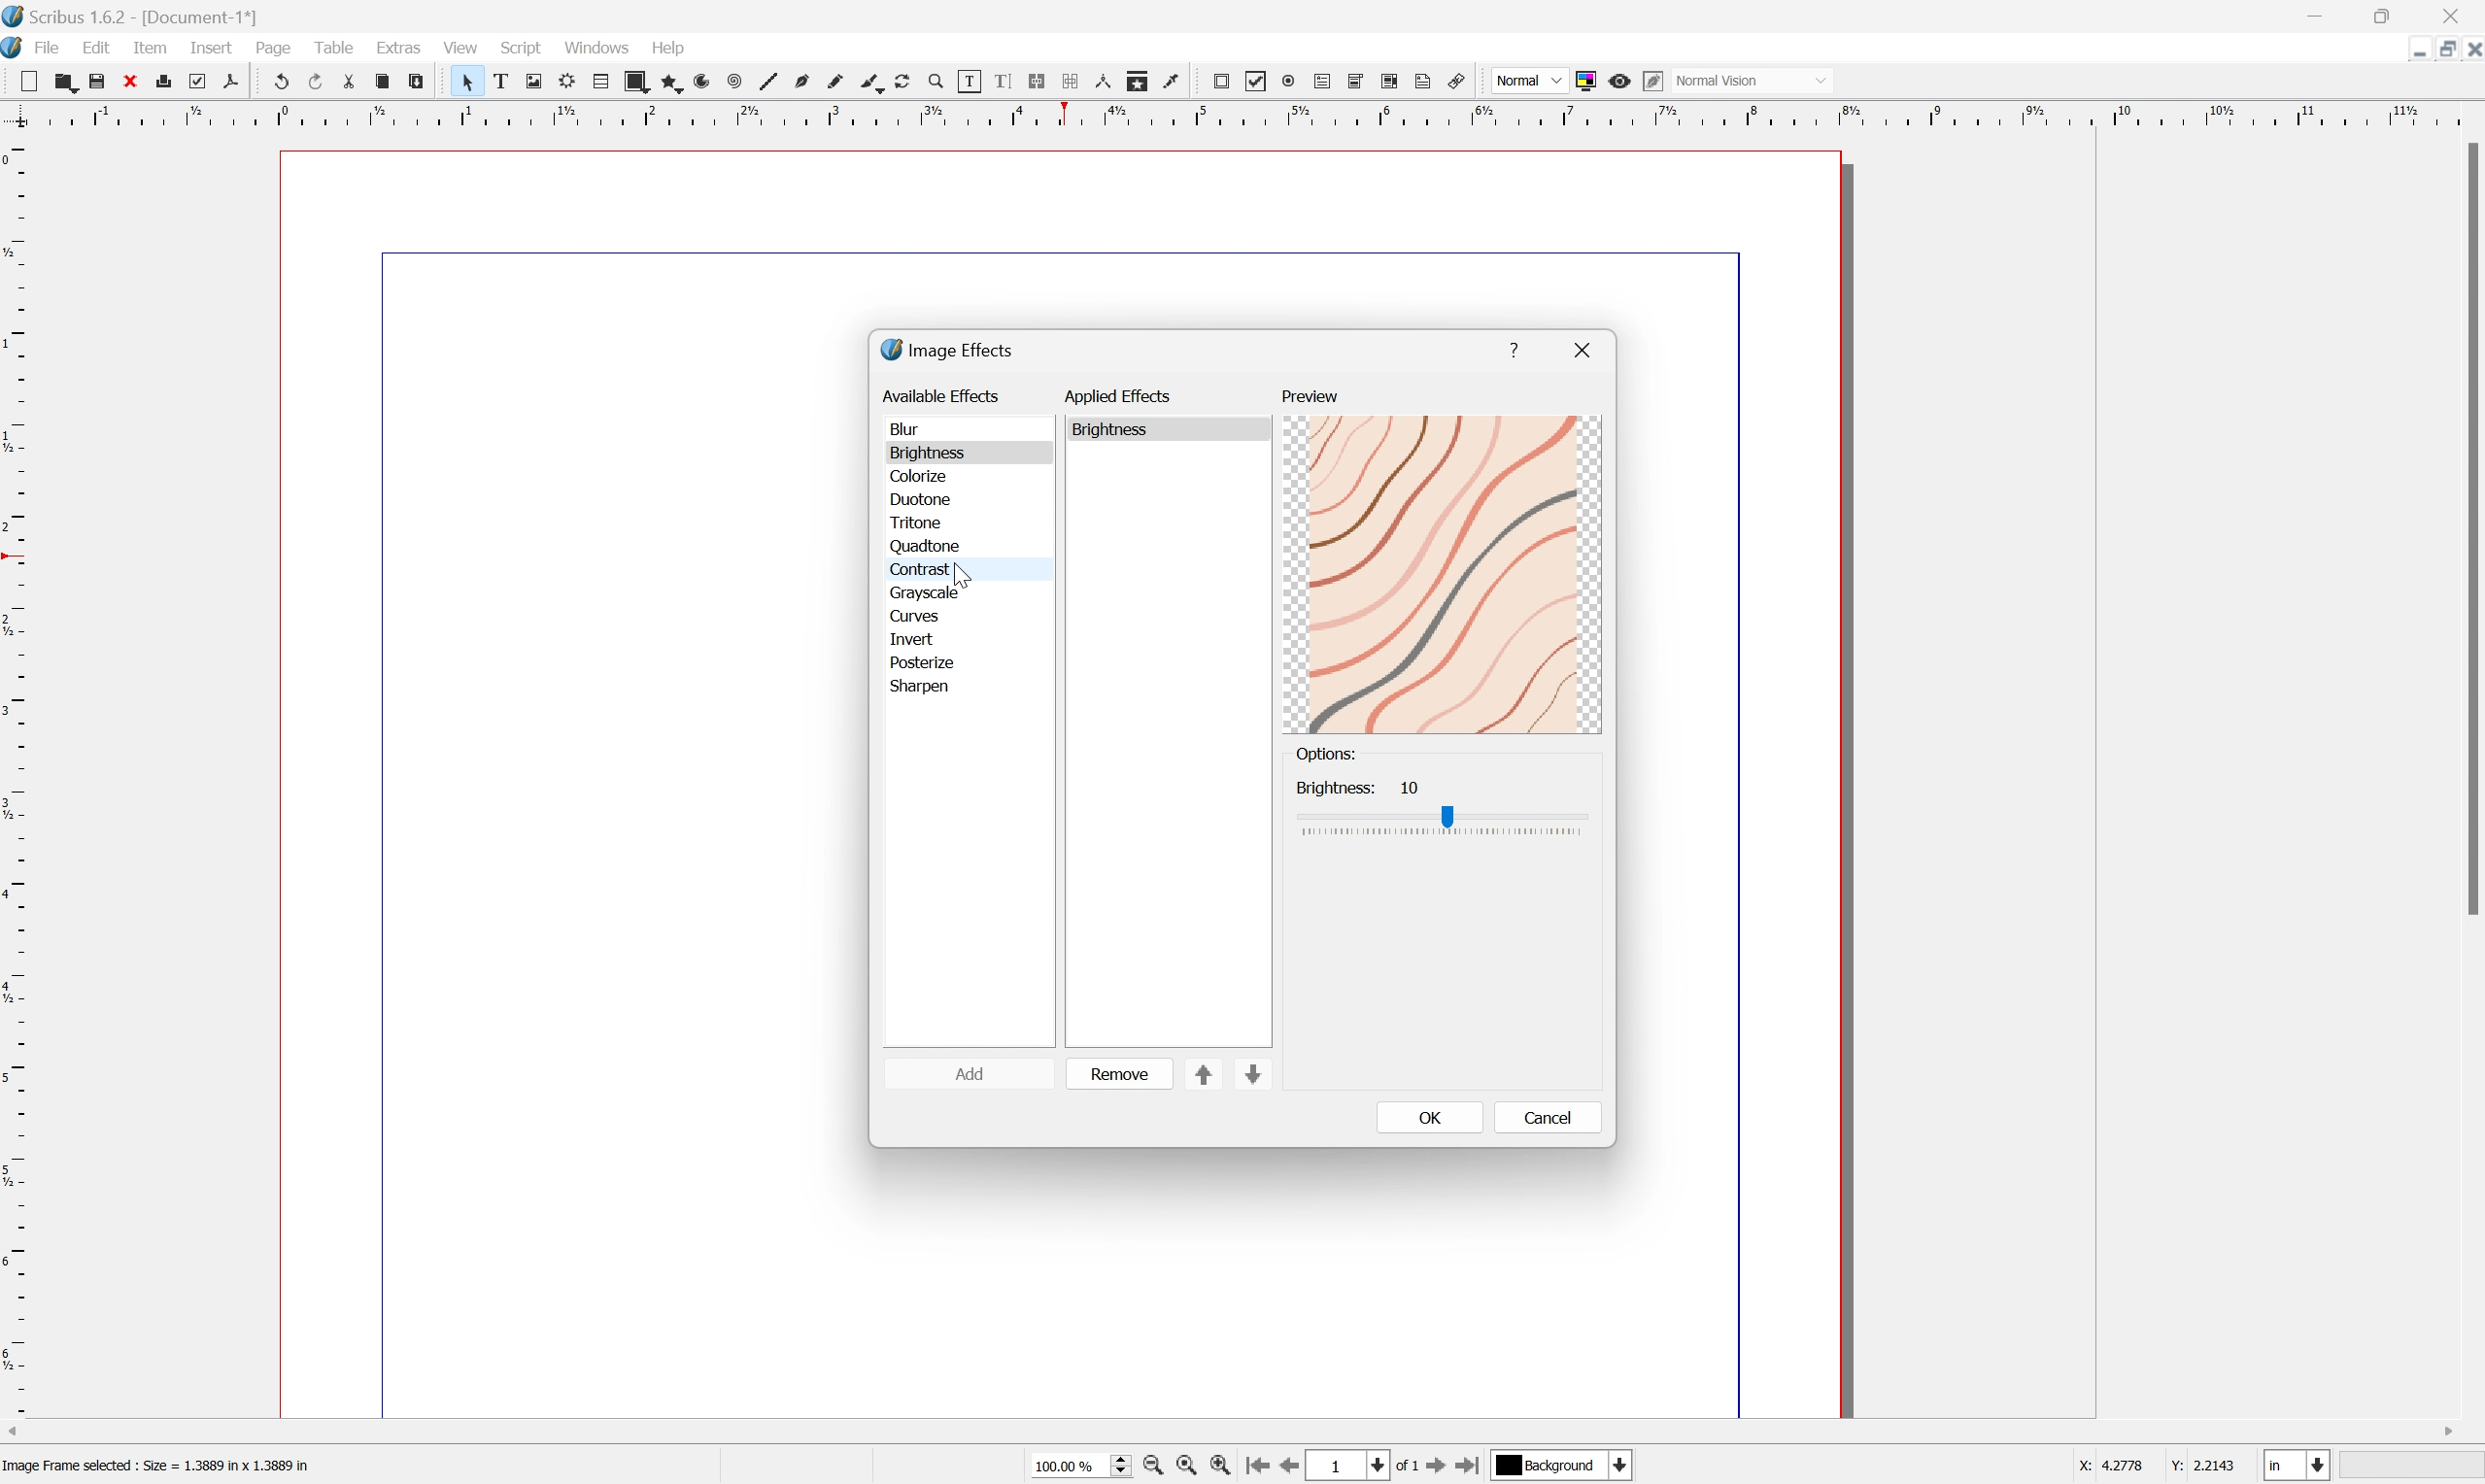  I want to click on invert, so click(918, 636).